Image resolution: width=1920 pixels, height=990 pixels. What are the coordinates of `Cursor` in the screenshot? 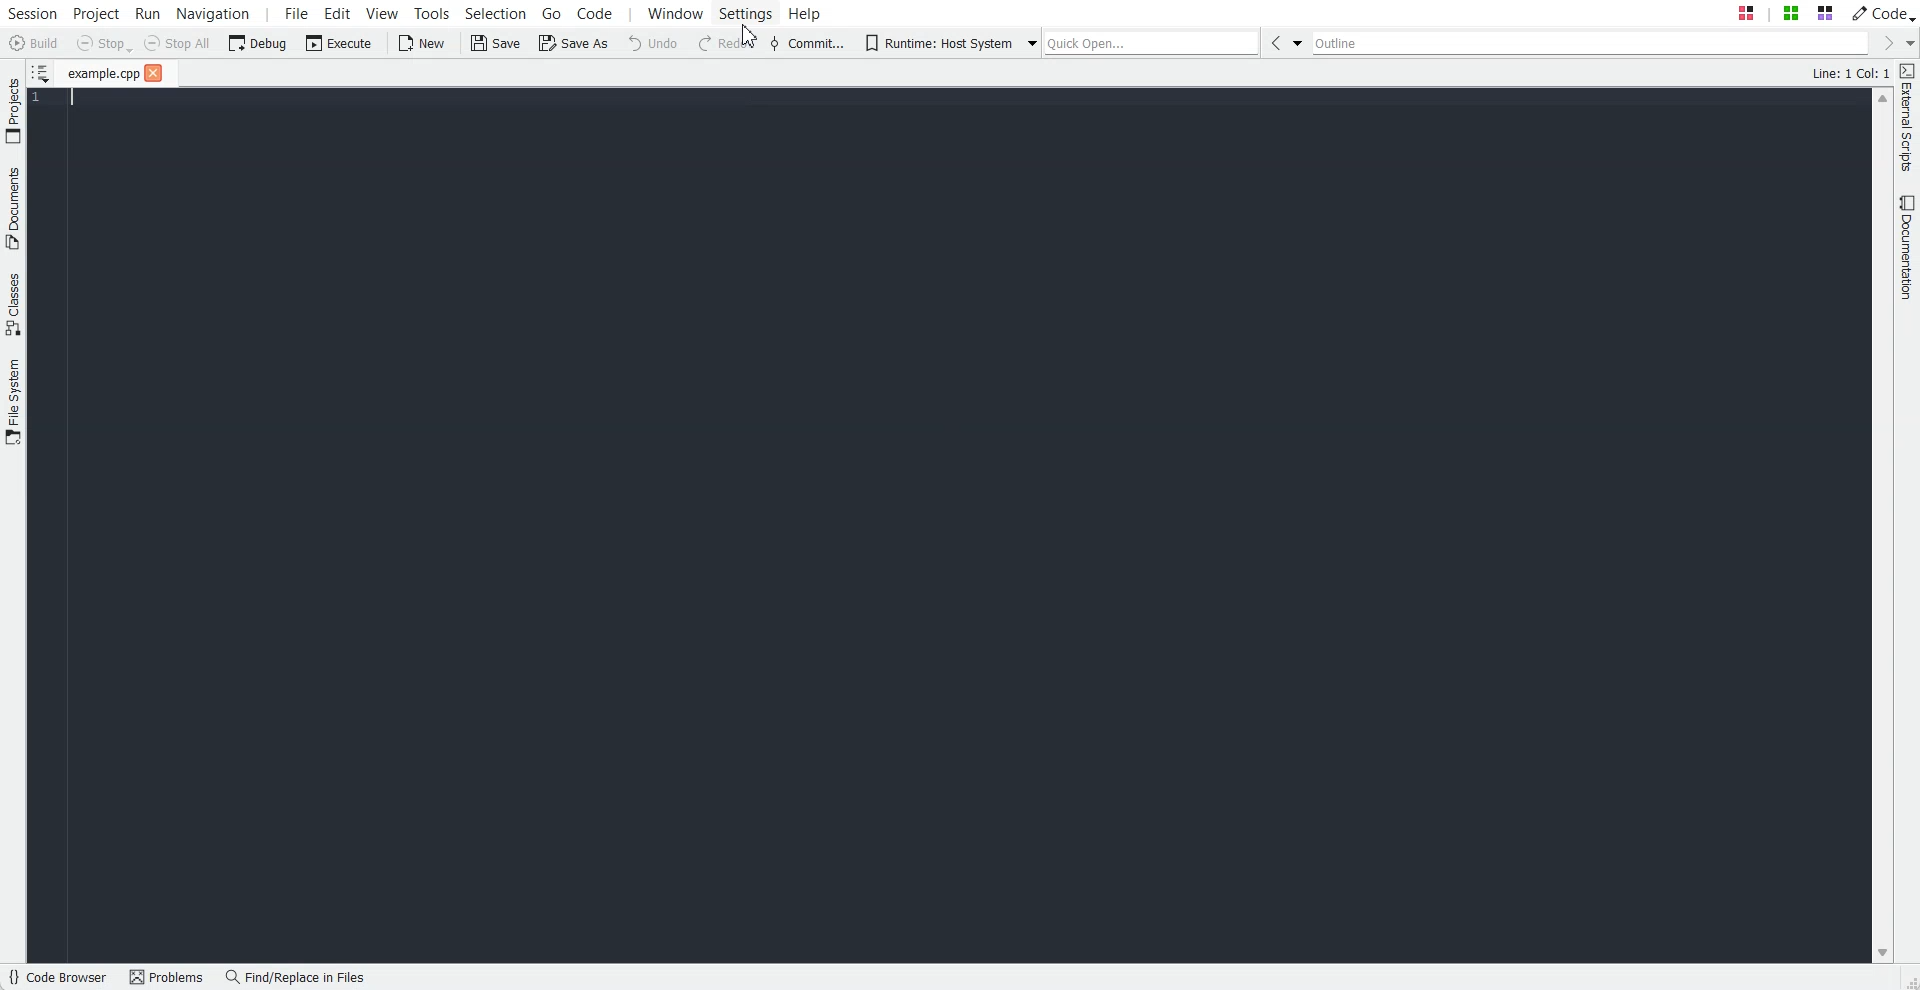 It's located at (750, 35).